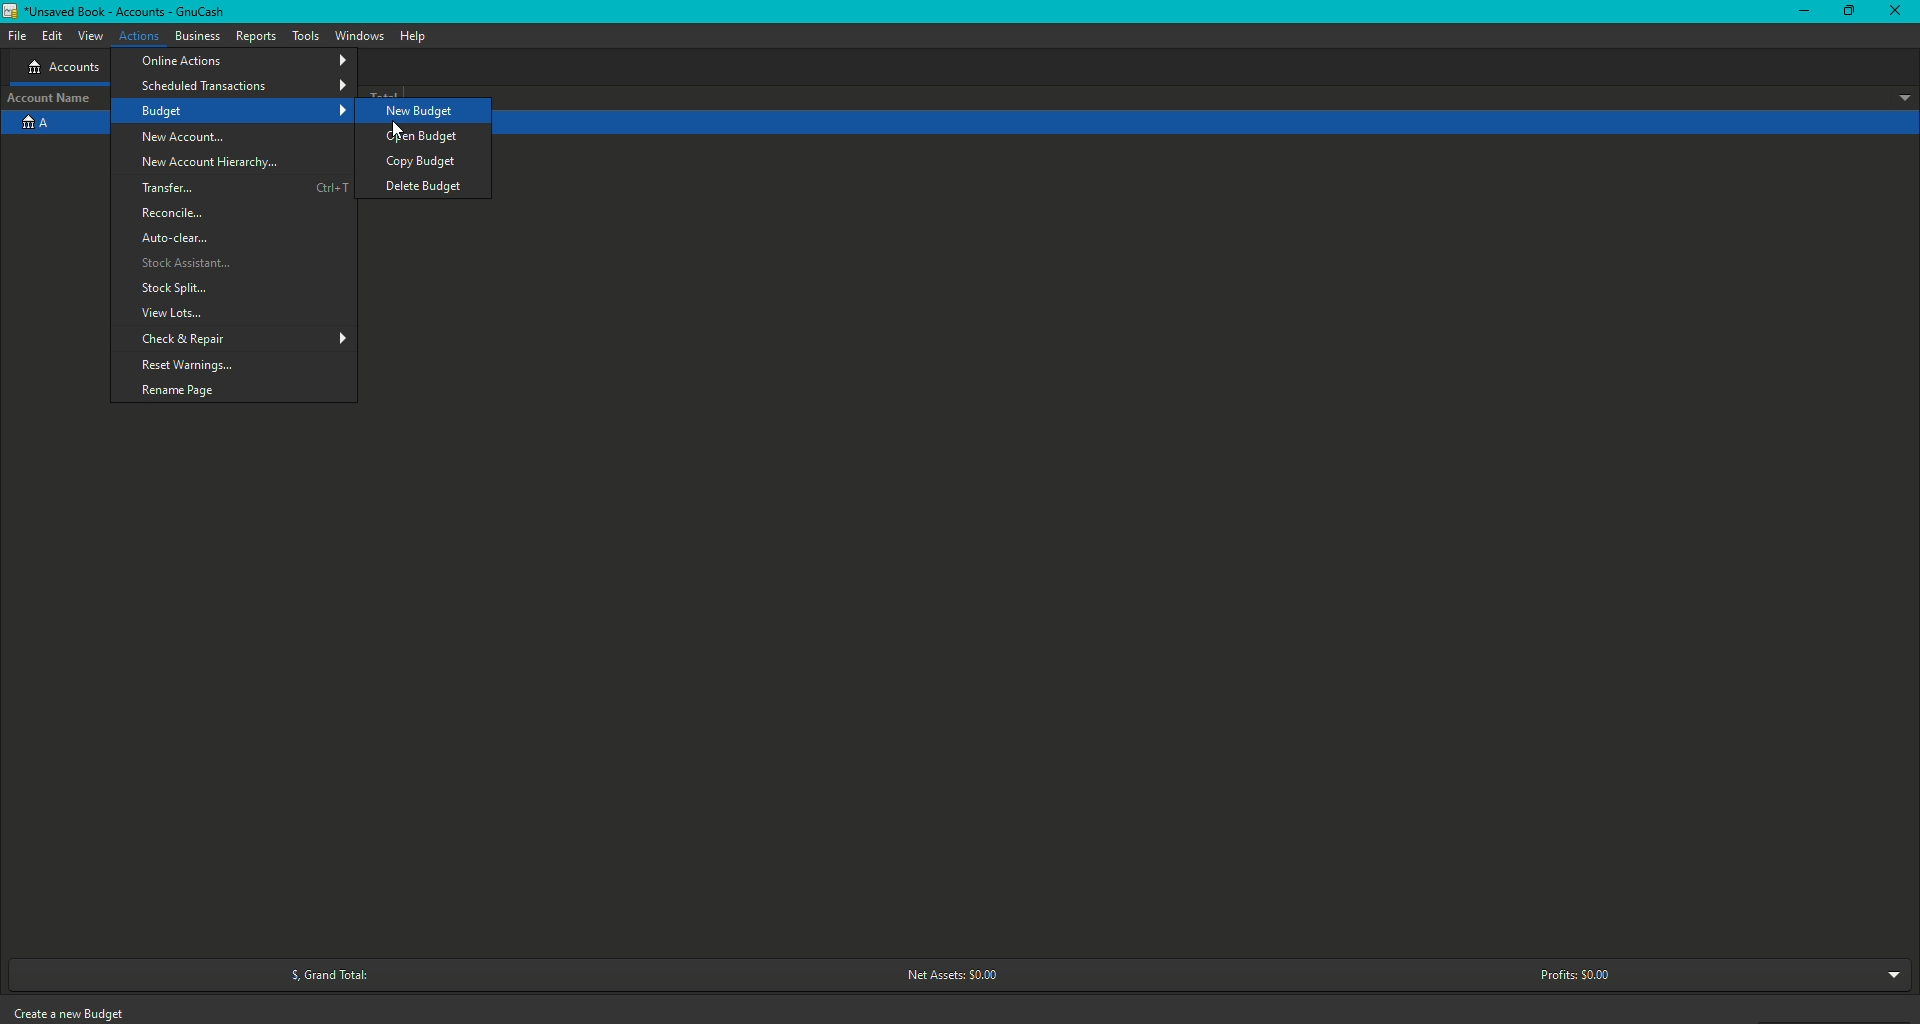  I want to click on Transfer, so click(244, 188).